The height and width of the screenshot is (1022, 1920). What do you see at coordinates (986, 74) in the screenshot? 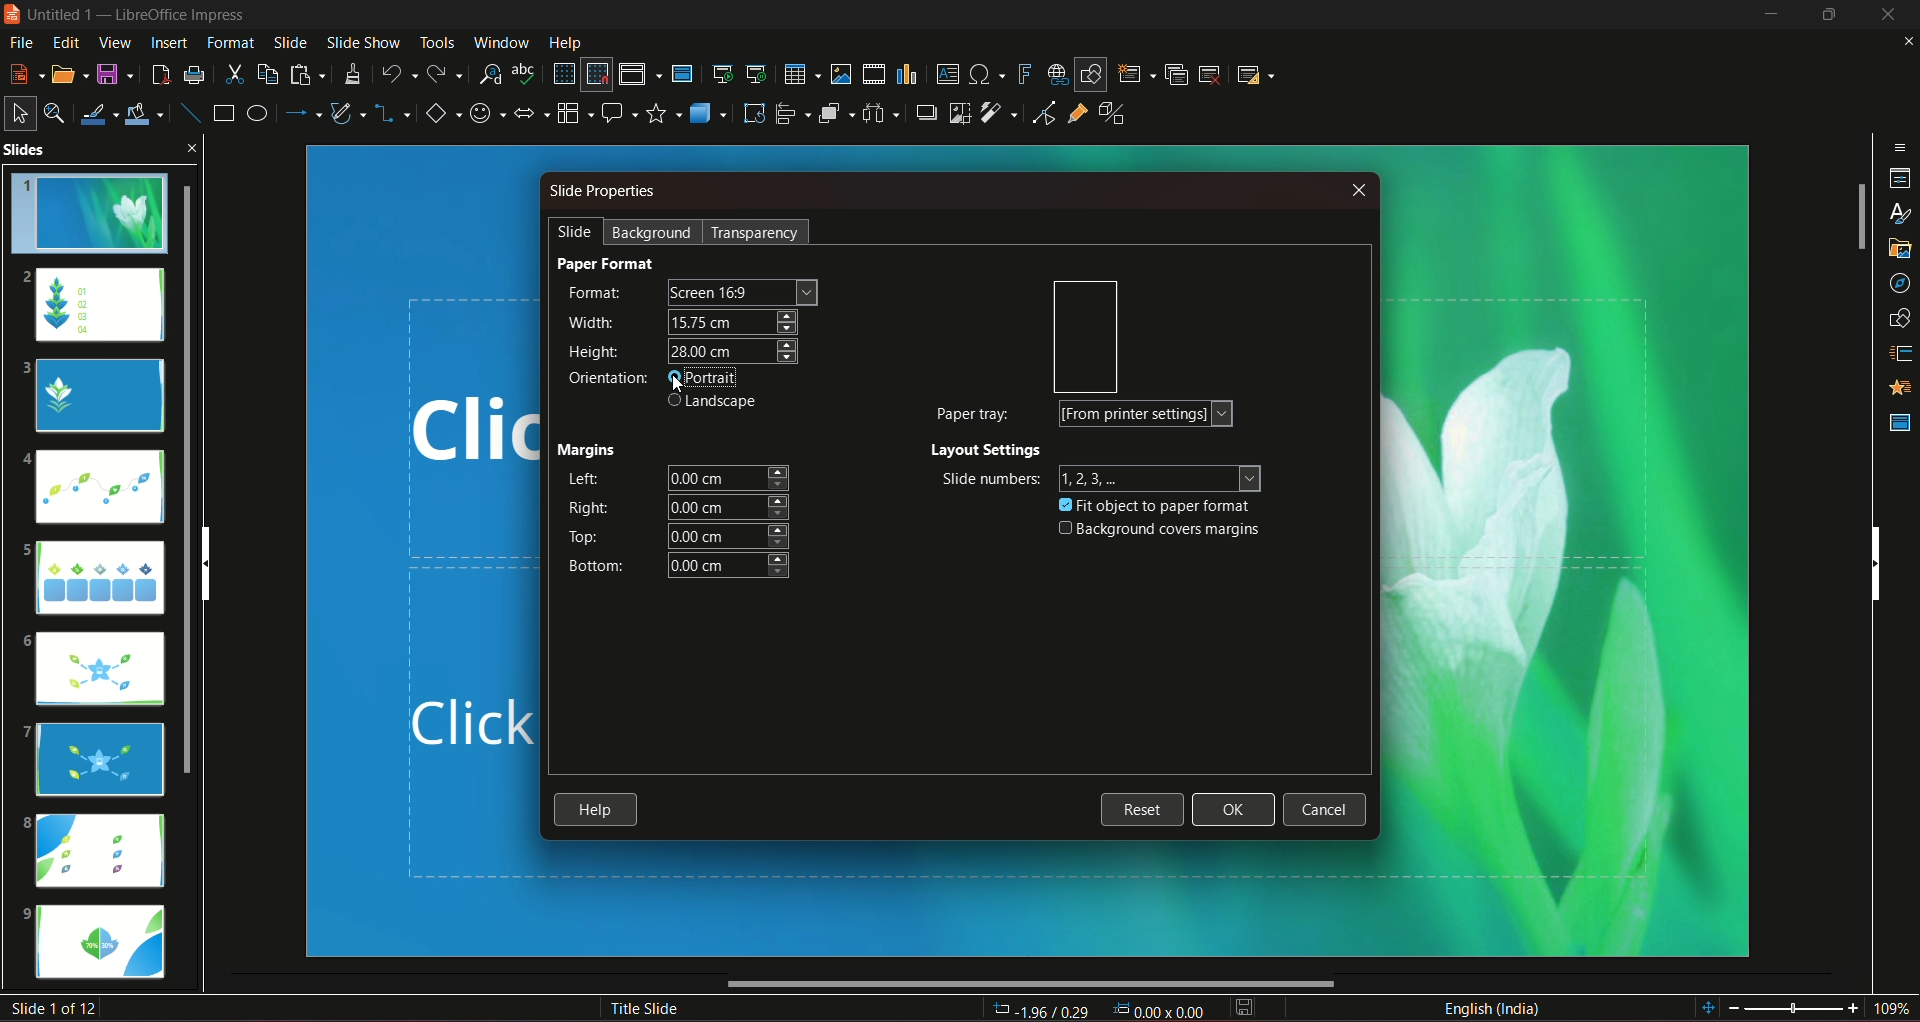
I see `insert special character` at bounding box center [986, 74].